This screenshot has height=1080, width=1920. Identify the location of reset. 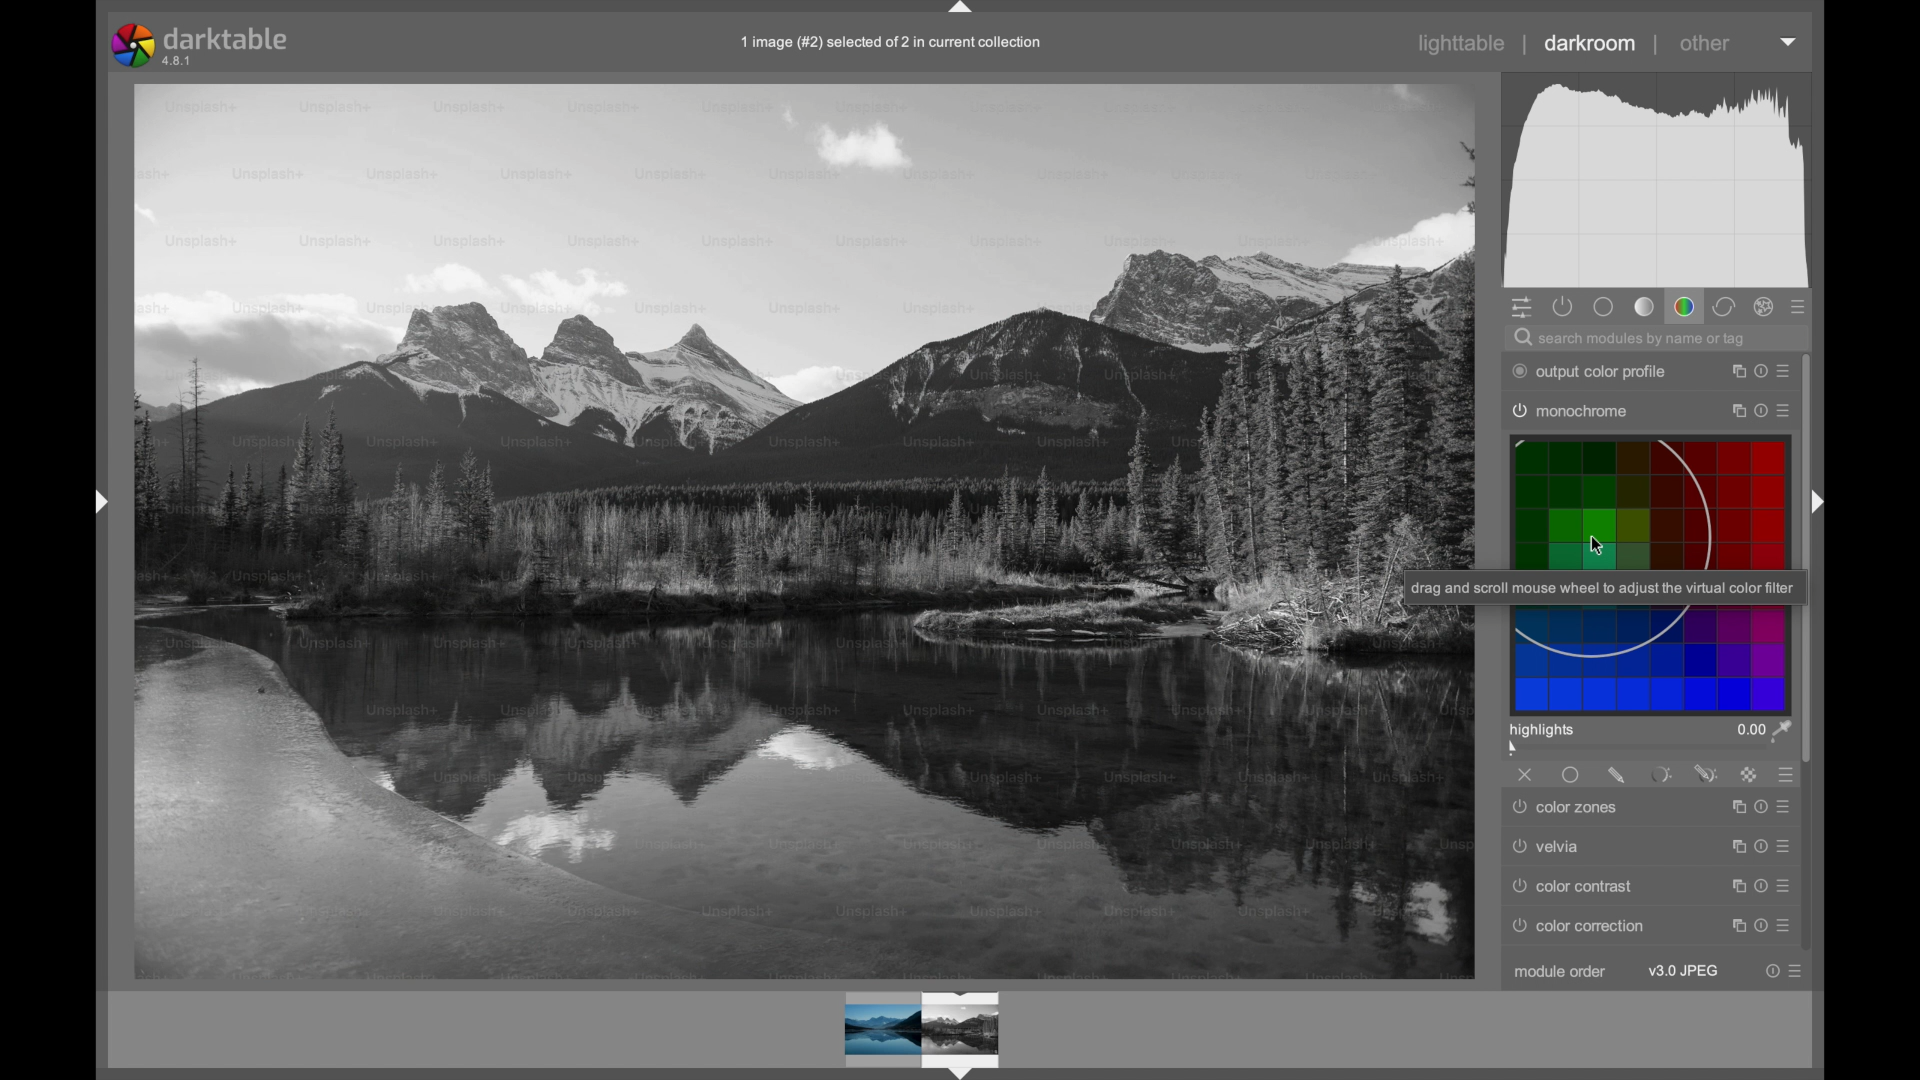
(1762, 846).